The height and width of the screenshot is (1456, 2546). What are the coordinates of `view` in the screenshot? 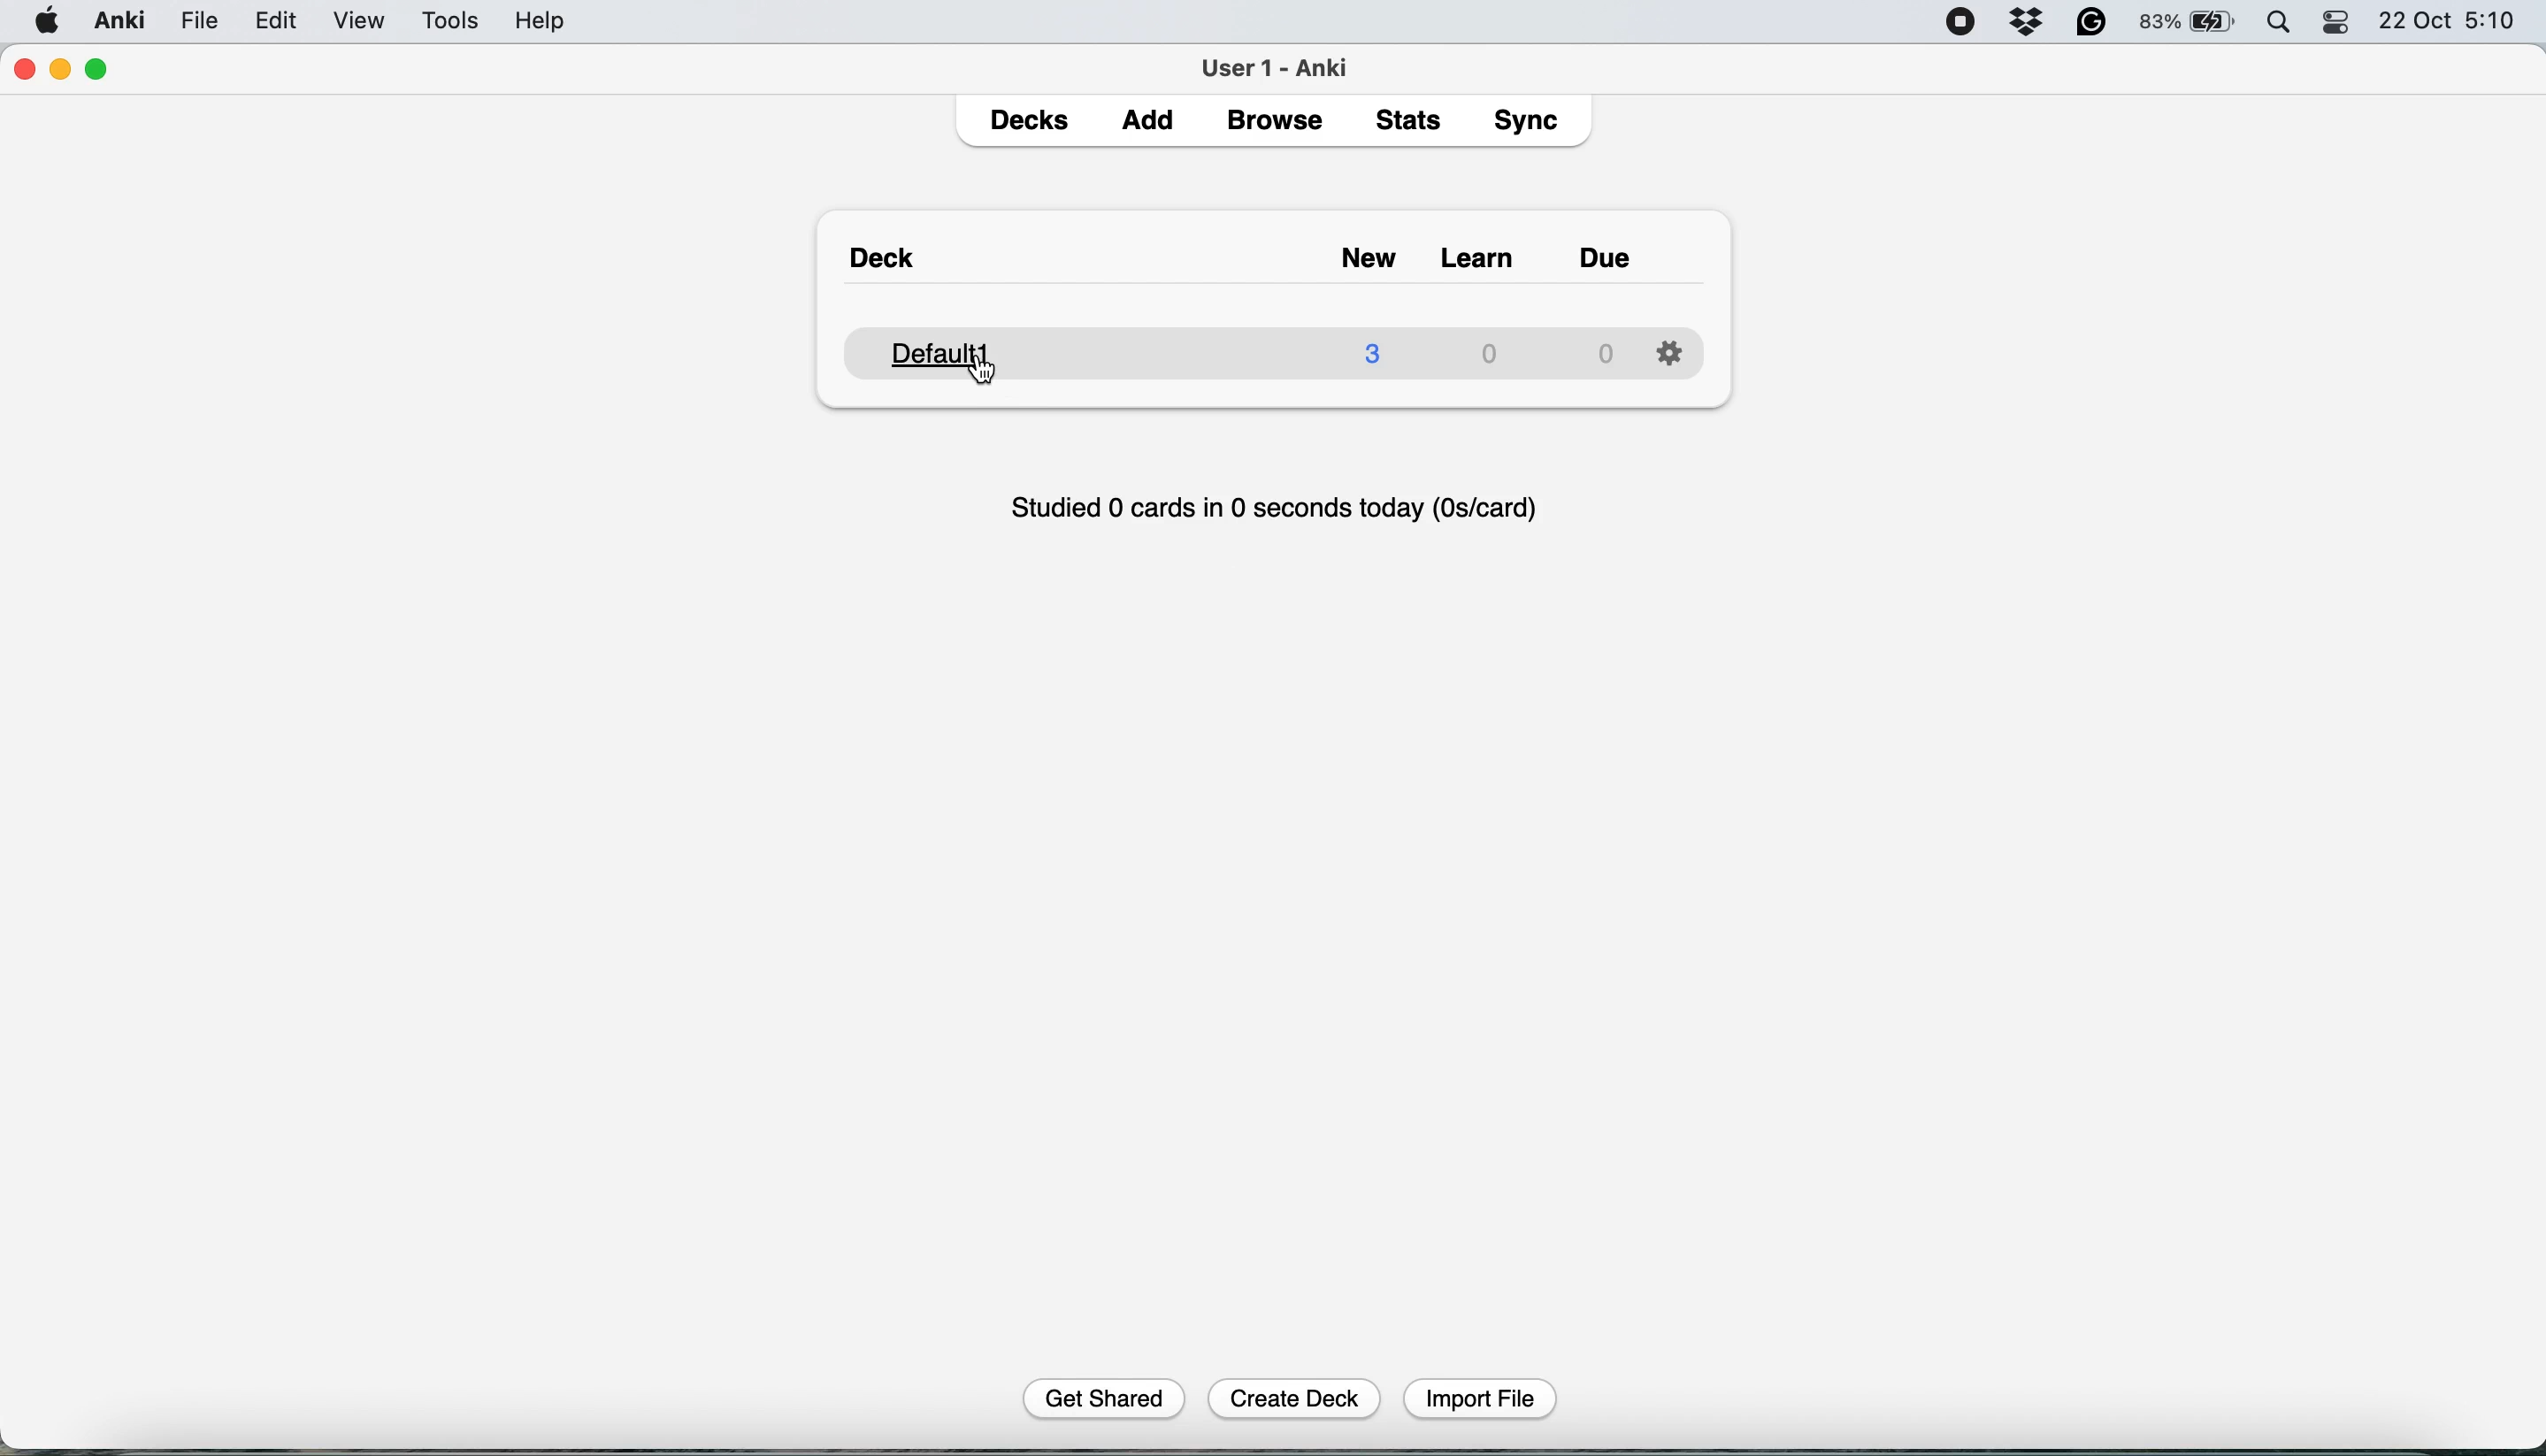 It's located at (365, 23).